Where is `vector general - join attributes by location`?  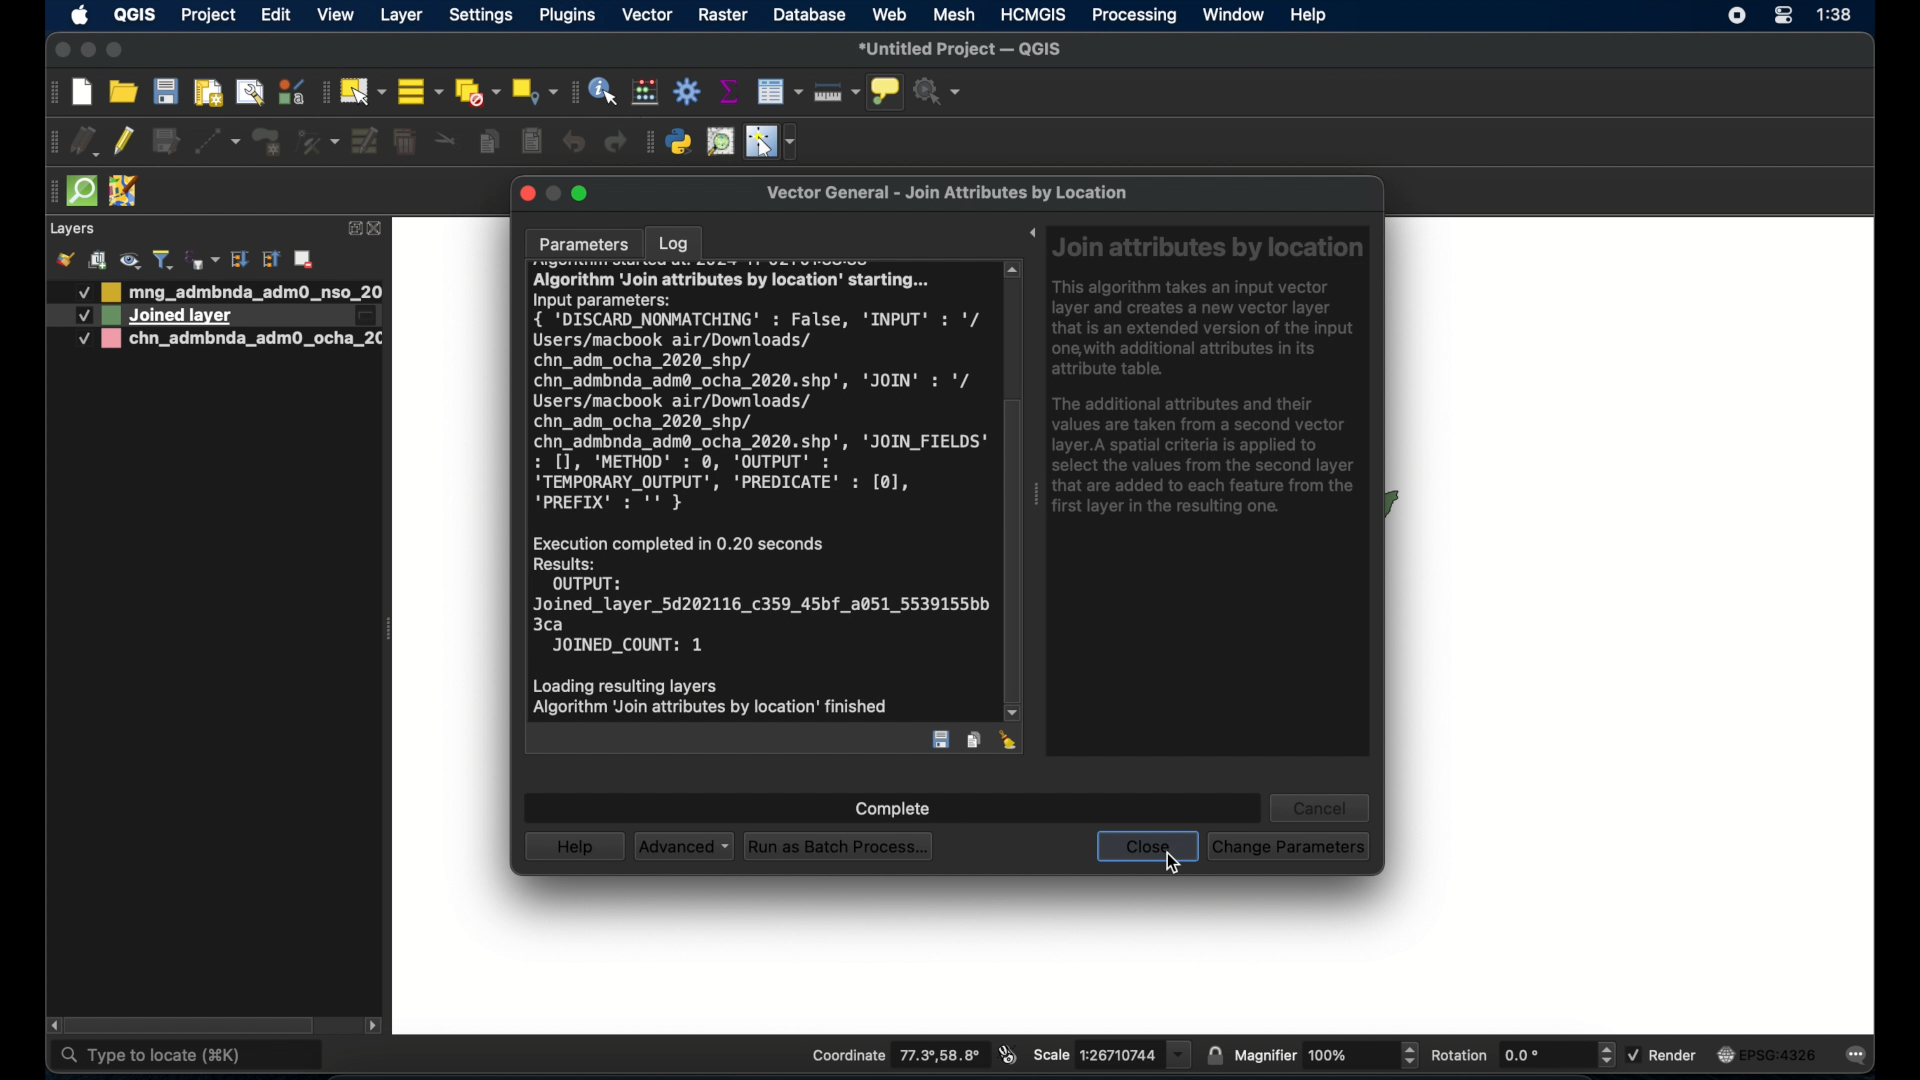
vector general - join attributes by location is located at coordinates (948, 193).